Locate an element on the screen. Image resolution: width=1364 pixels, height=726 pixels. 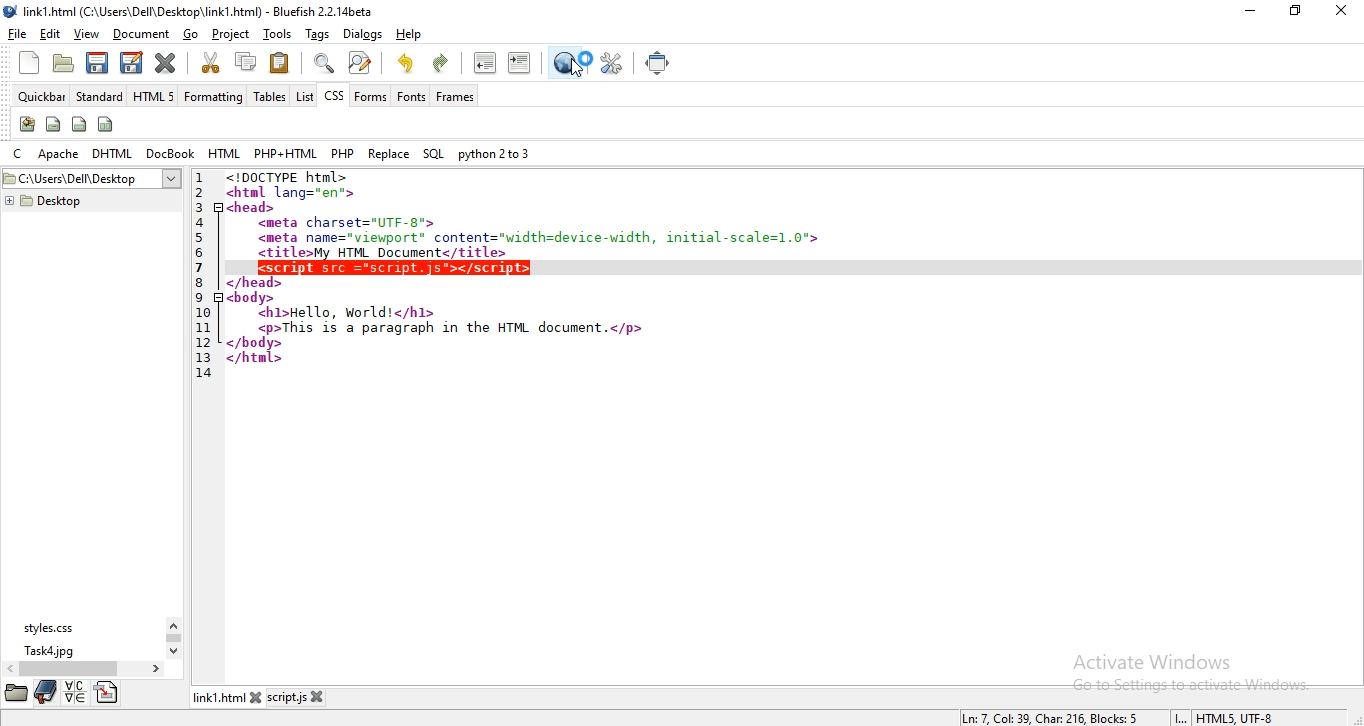
file is located at coordinates (17, 32).